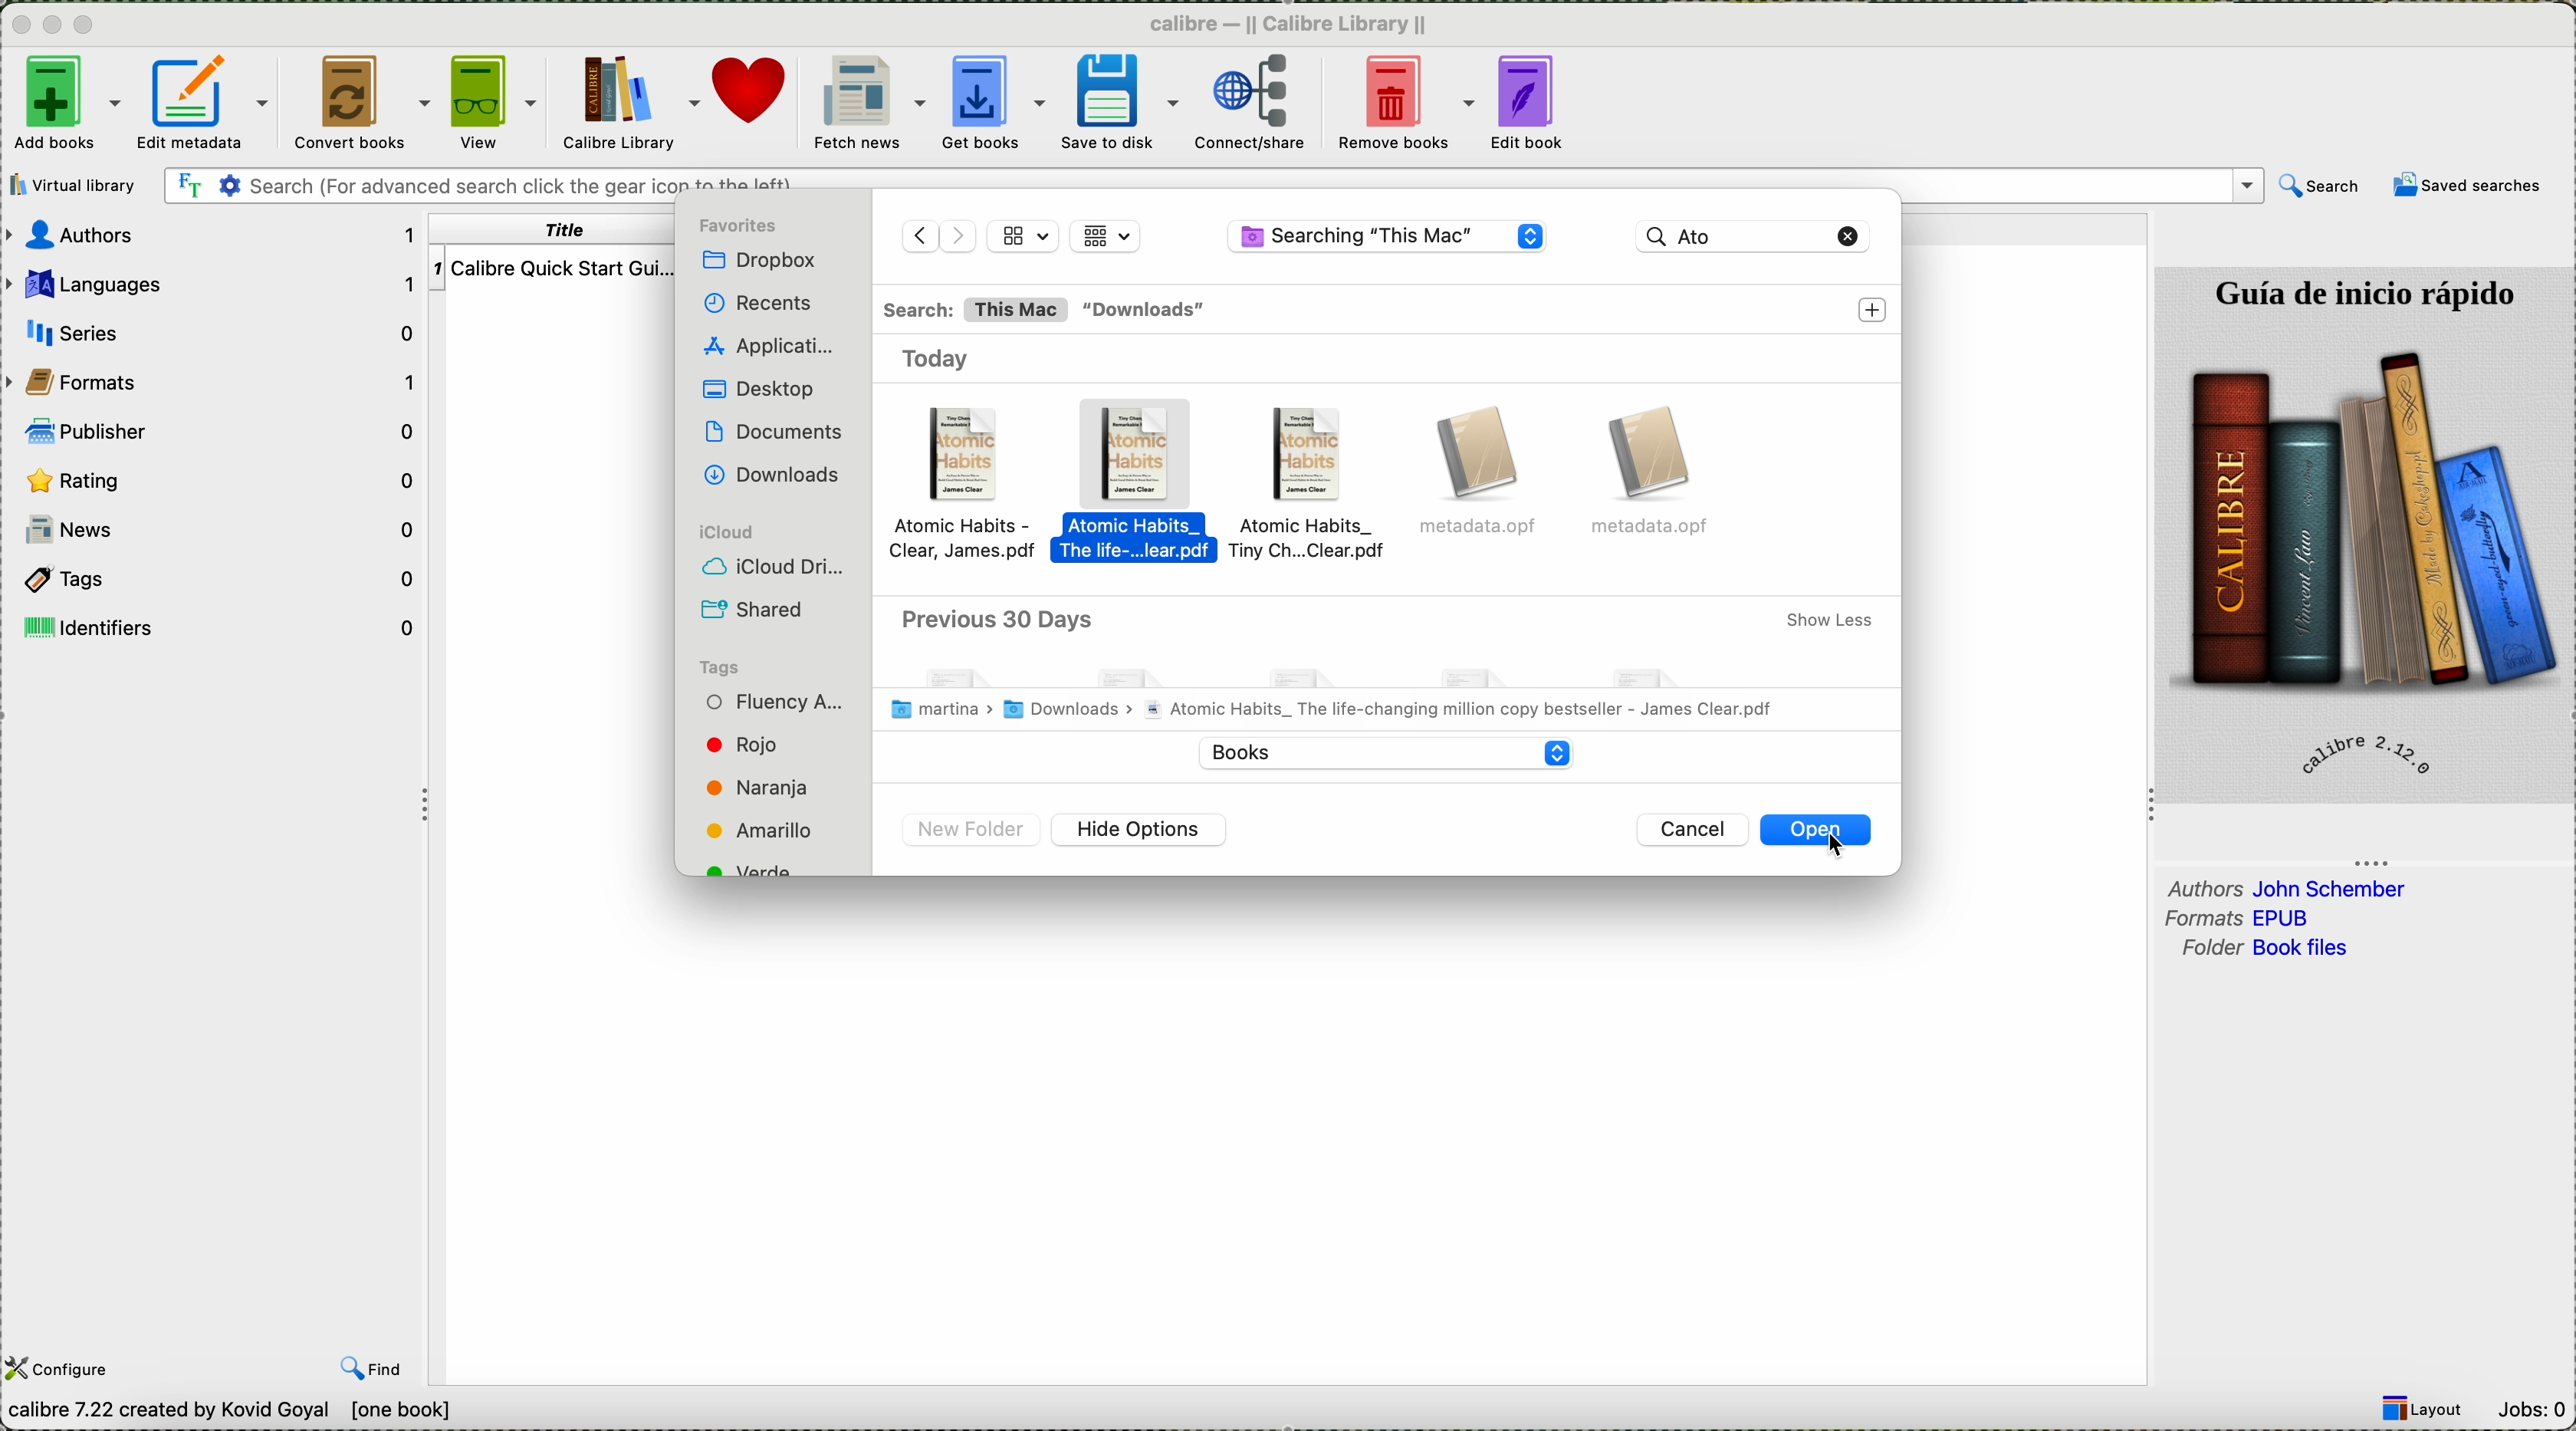 The image size is (2576, 1431). Describe the element at coordinates (765, 261) in the screenshot. I see `Dropbox` at that location.